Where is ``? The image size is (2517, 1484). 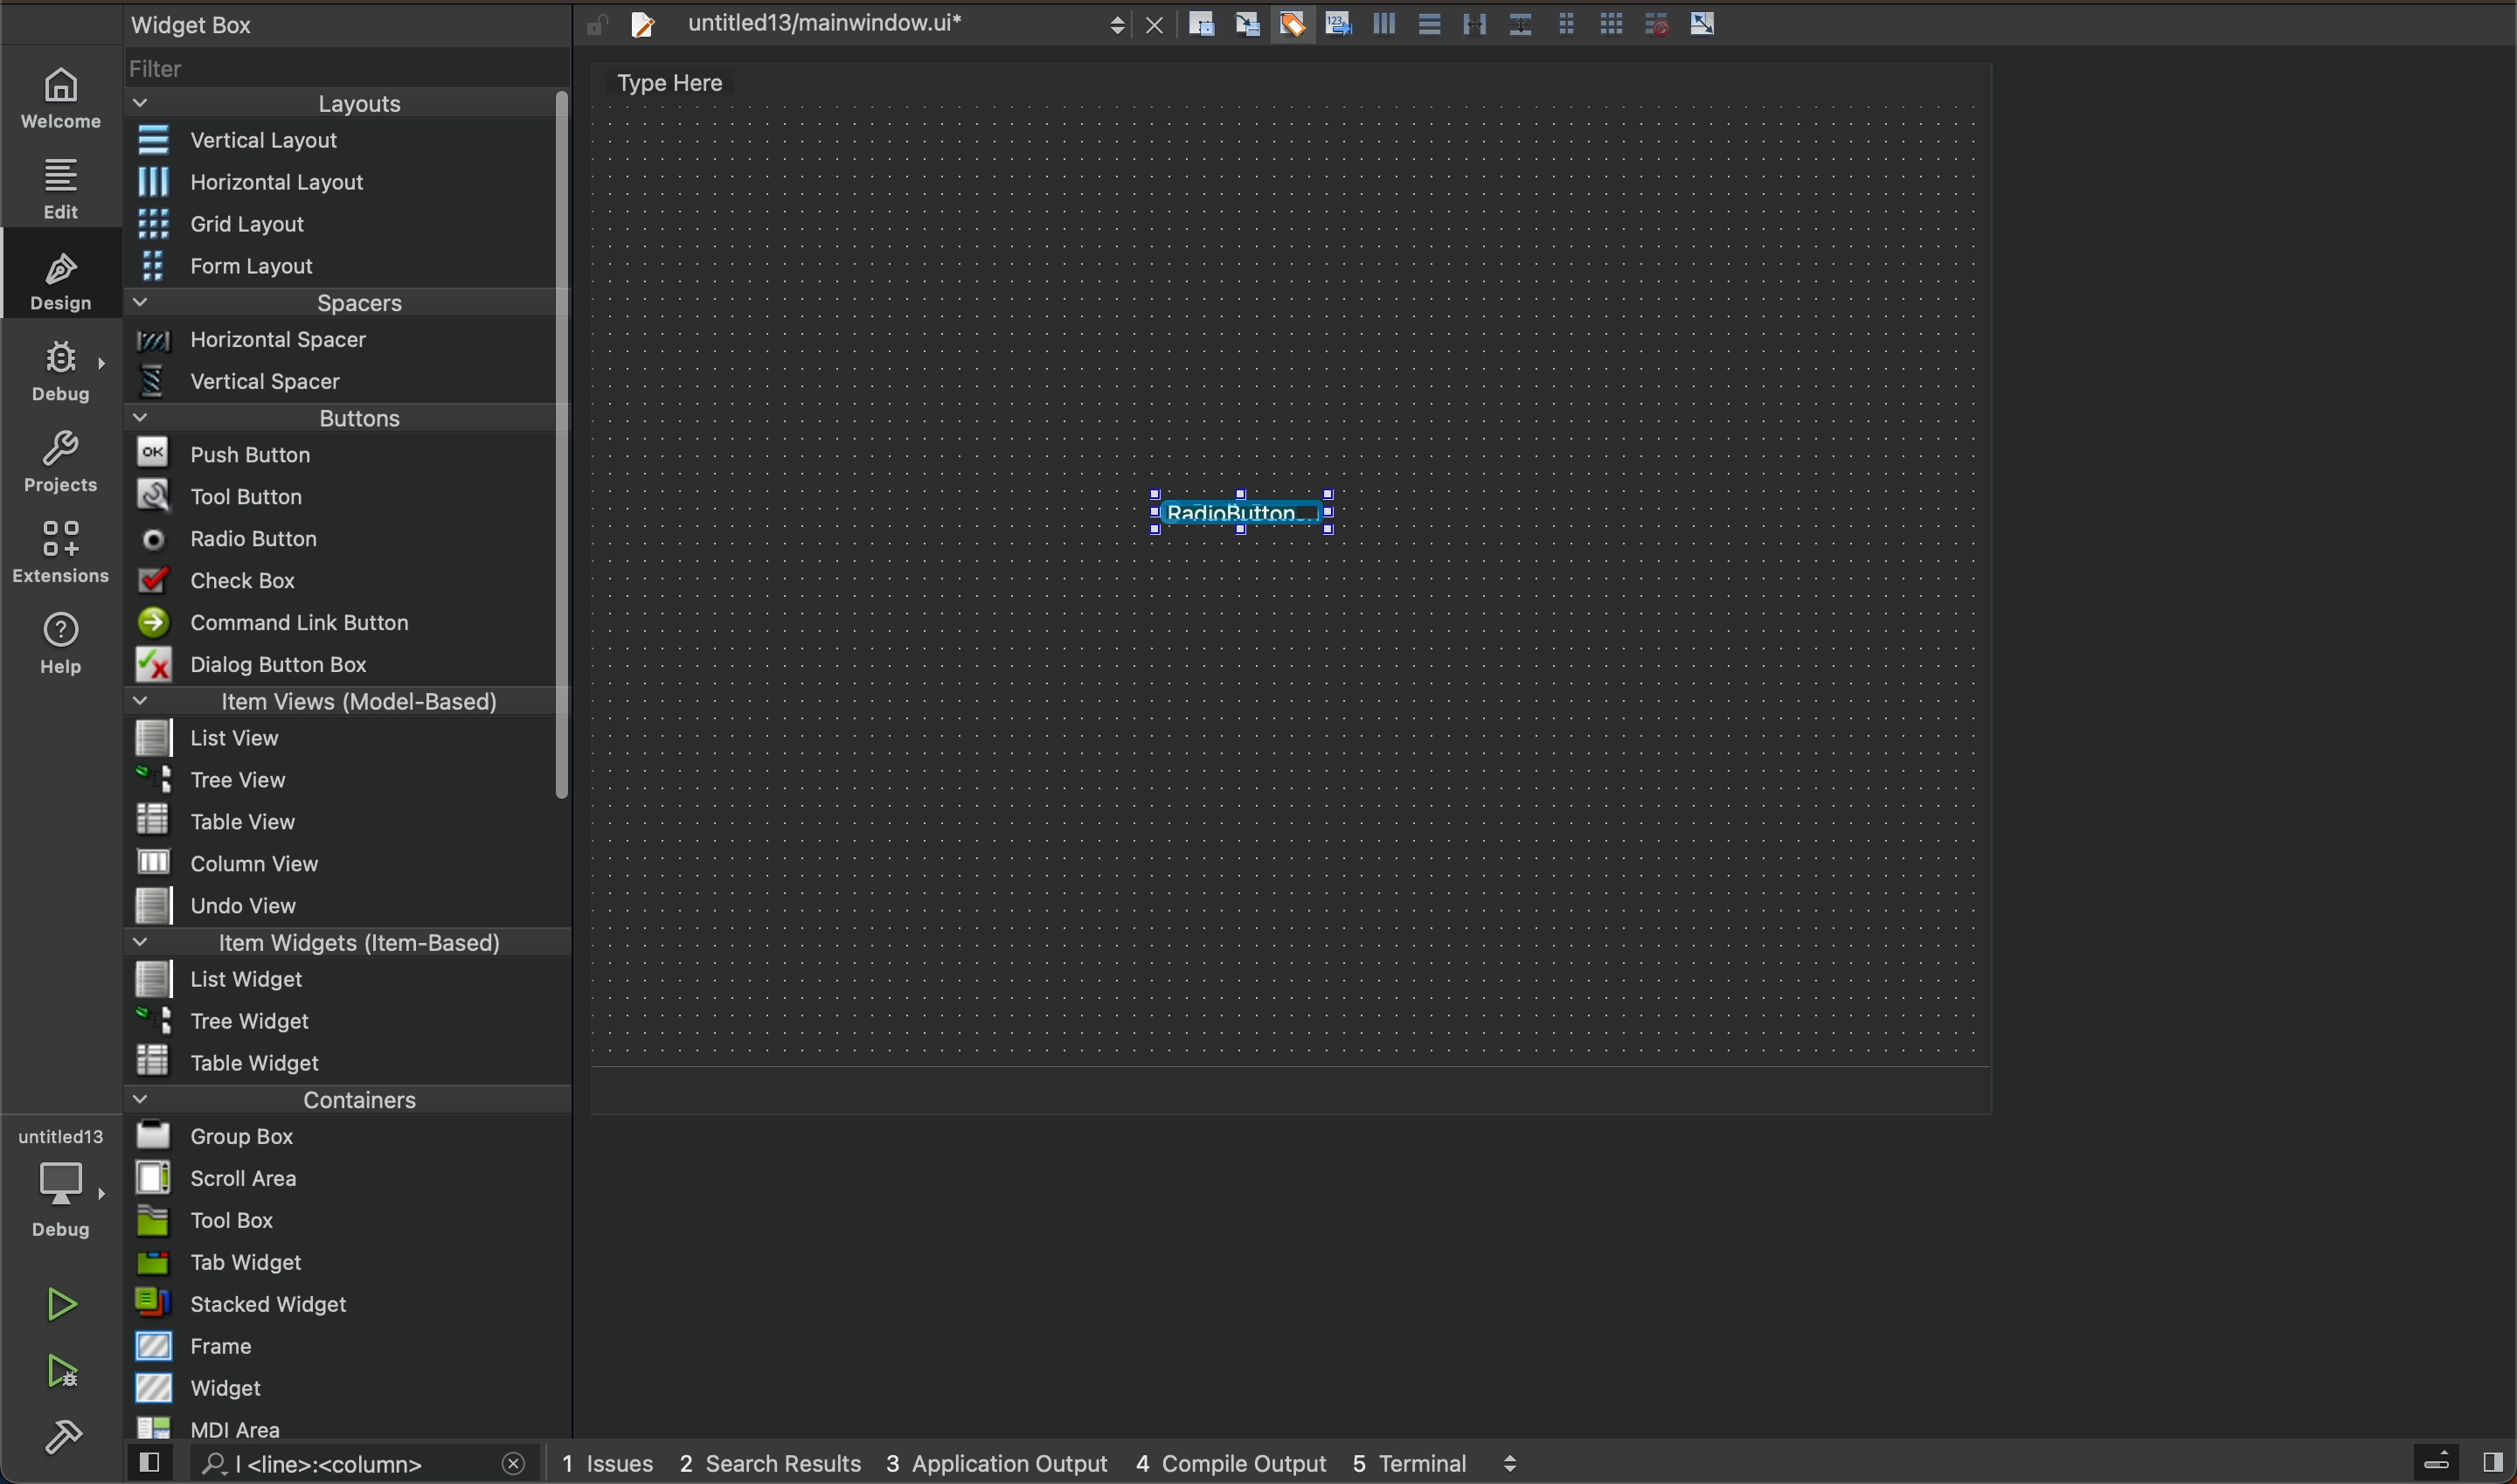
 is located at coordinates (354, 182).